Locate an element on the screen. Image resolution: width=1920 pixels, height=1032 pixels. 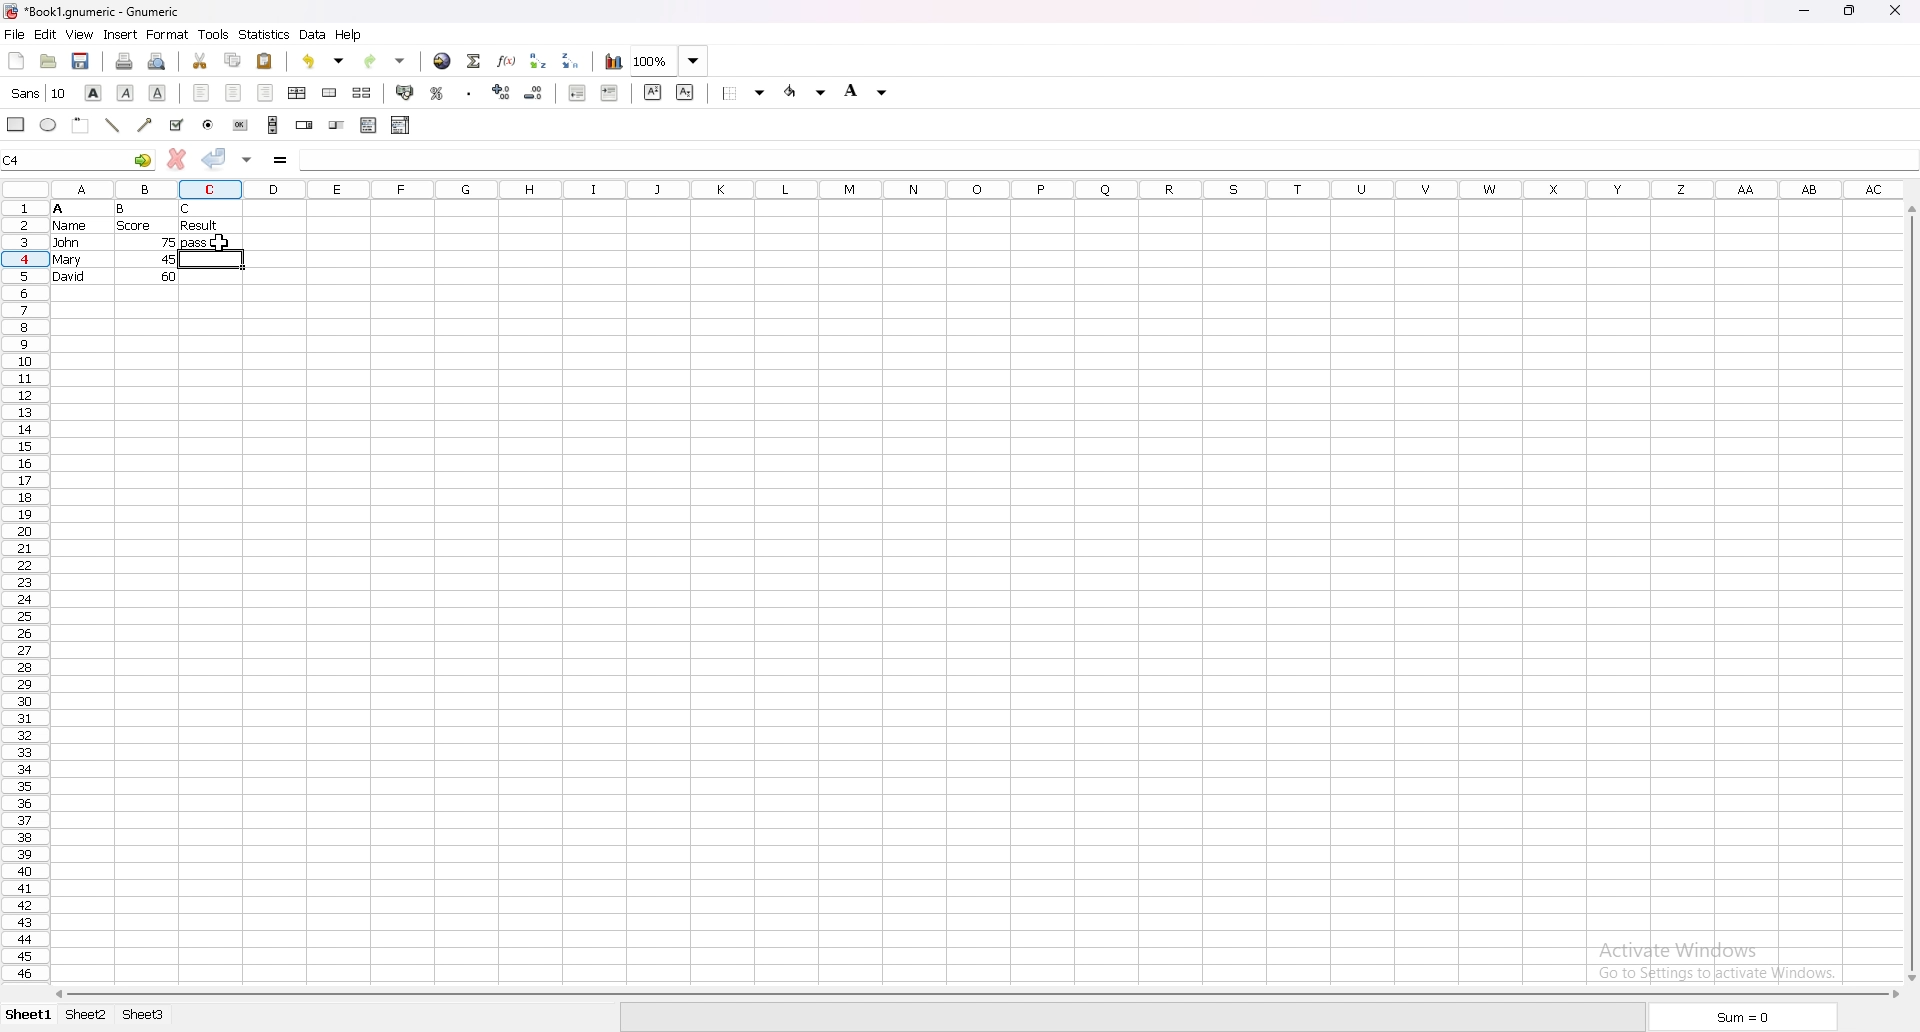
undo is located at coordinates (321, 63).